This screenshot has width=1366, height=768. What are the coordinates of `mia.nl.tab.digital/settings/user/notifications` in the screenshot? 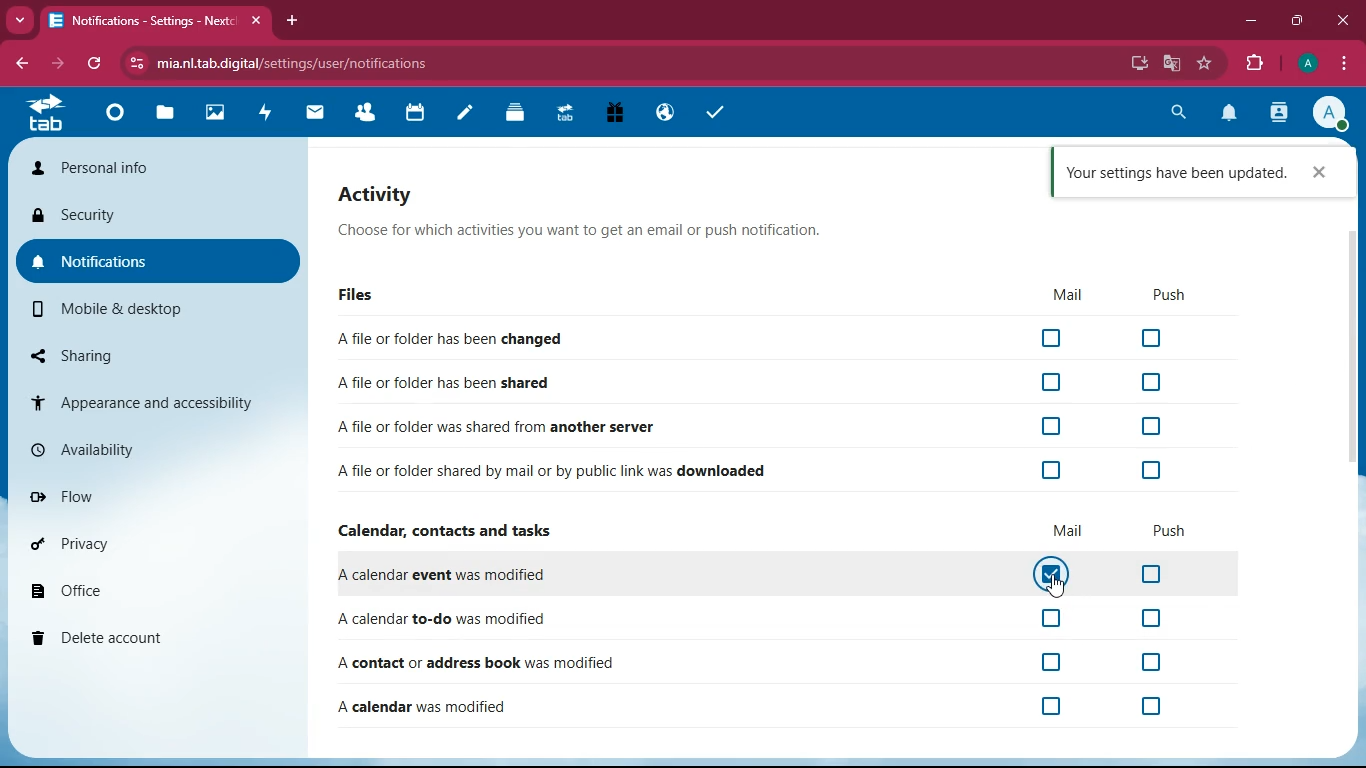 It's located at (296, 65).